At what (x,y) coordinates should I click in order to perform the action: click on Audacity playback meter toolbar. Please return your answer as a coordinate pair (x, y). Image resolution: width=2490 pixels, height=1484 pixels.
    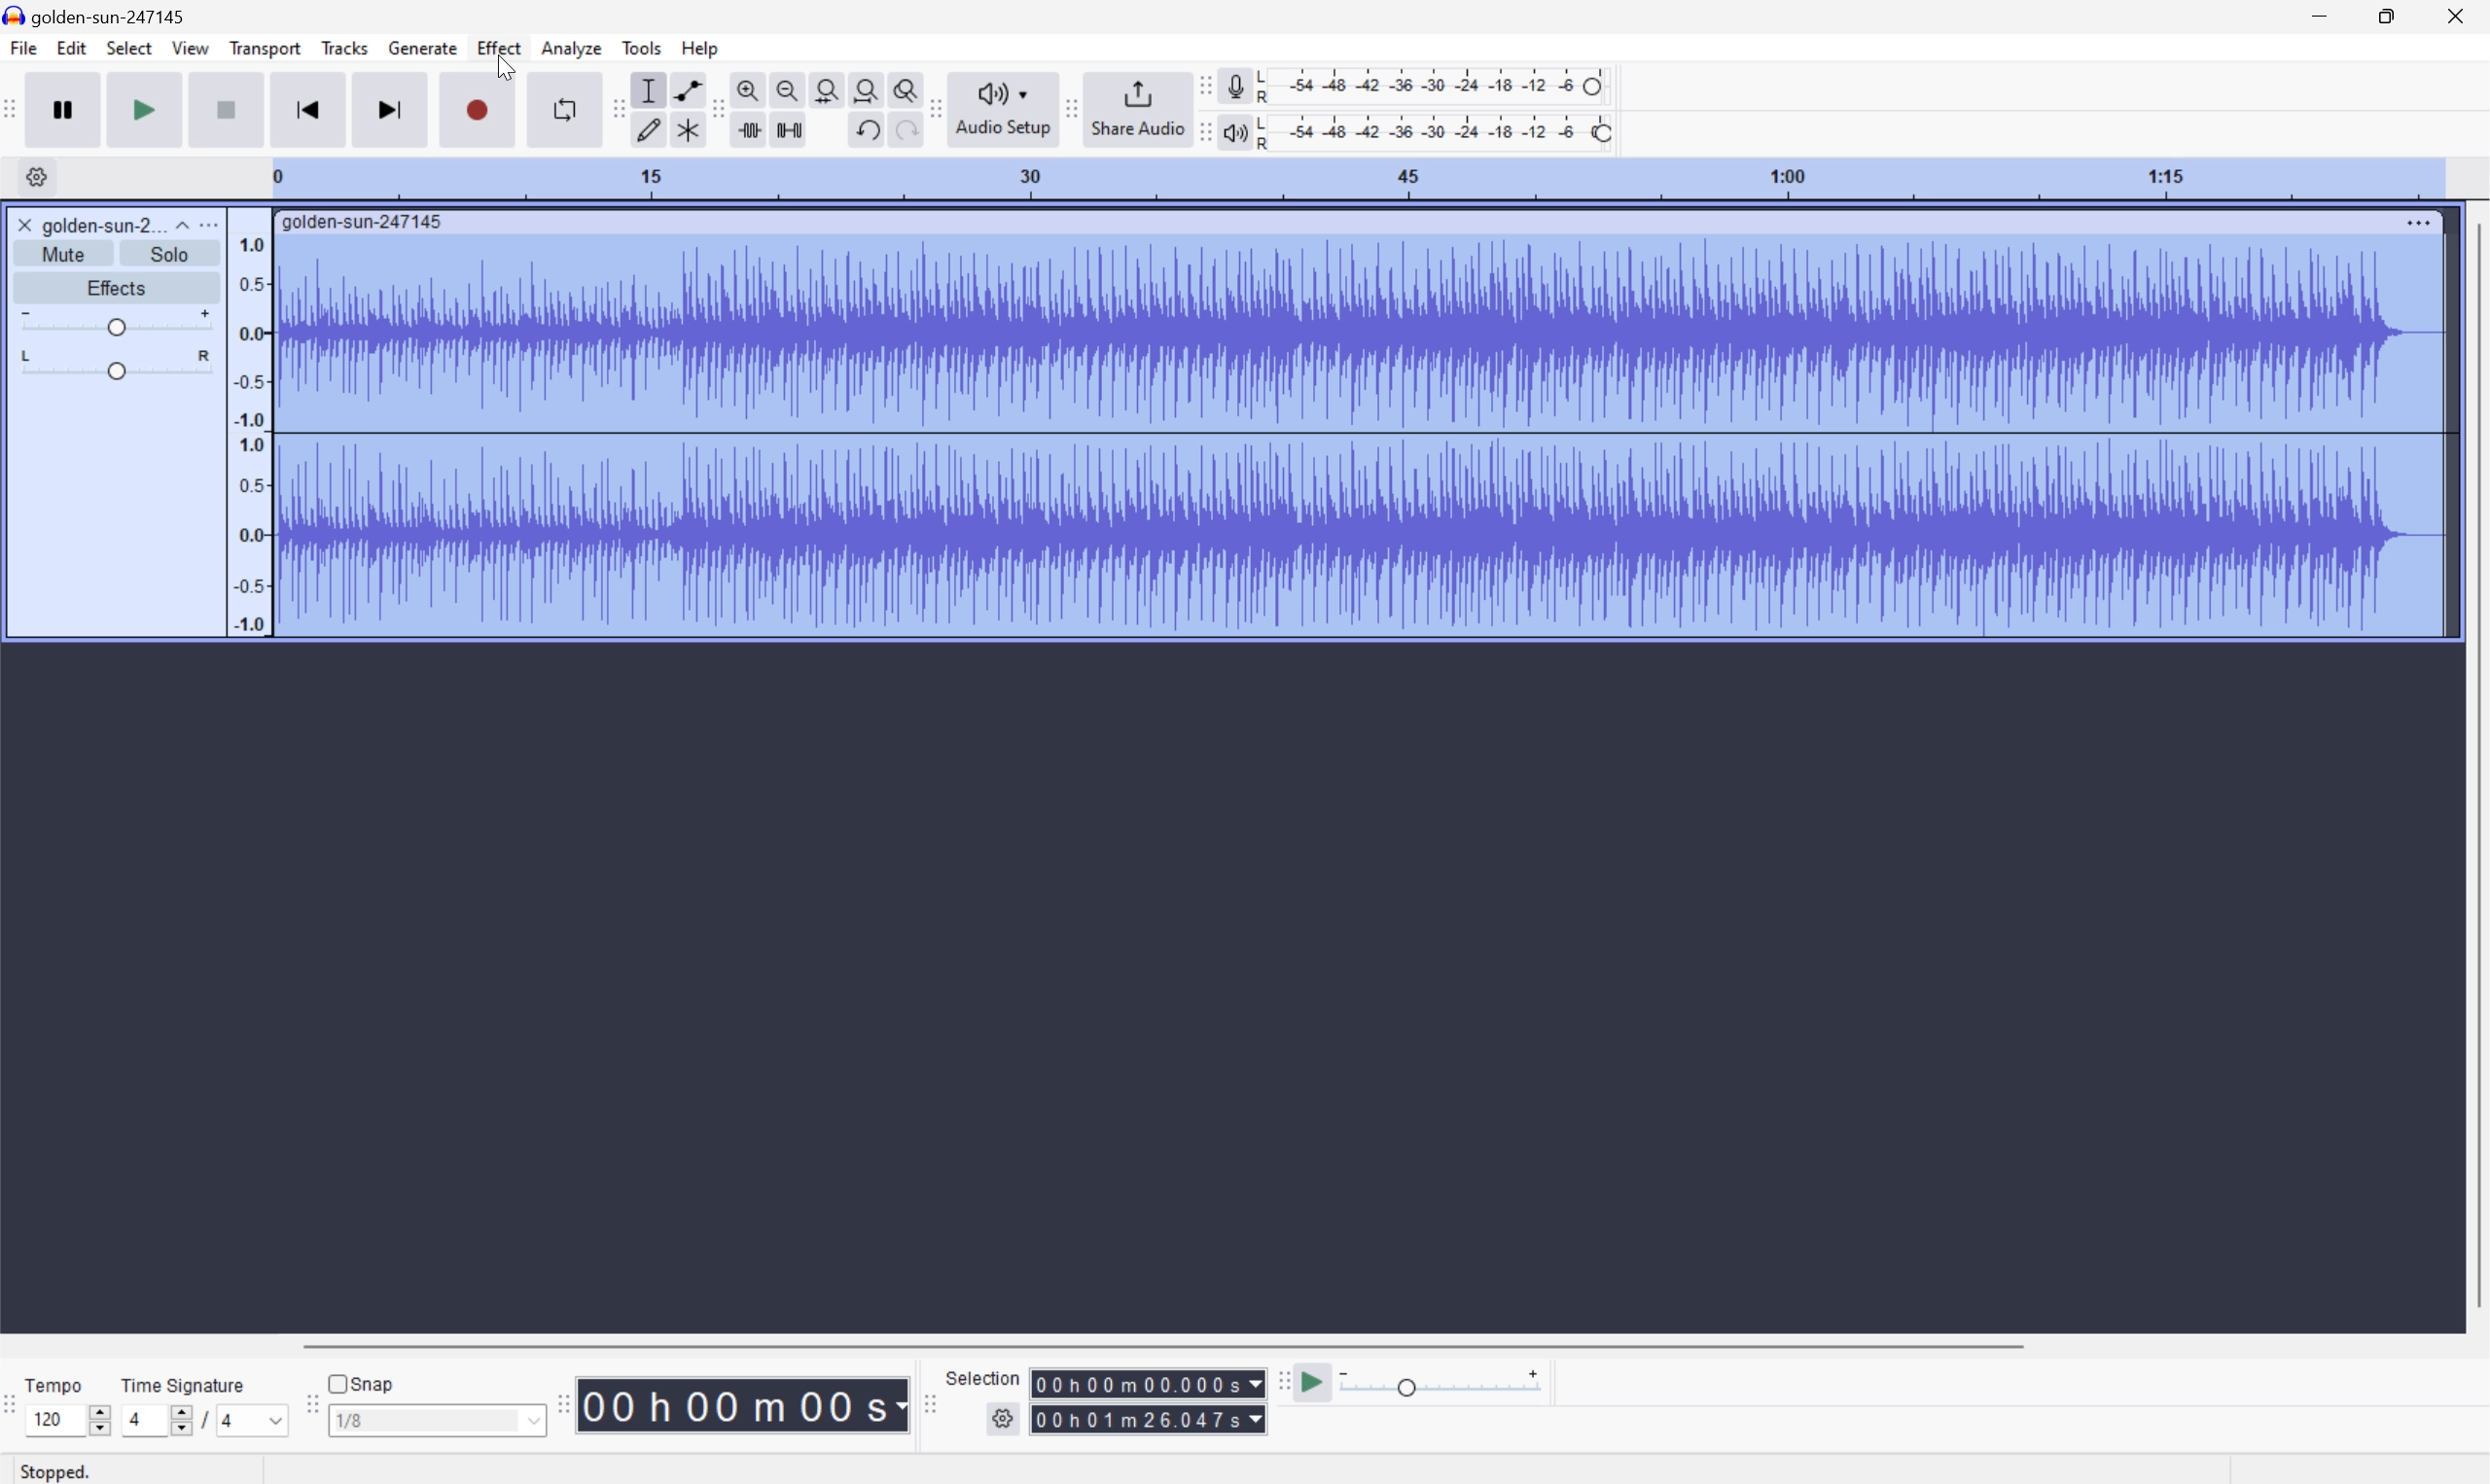
    Looking at the image, I should click on (1204, 131).